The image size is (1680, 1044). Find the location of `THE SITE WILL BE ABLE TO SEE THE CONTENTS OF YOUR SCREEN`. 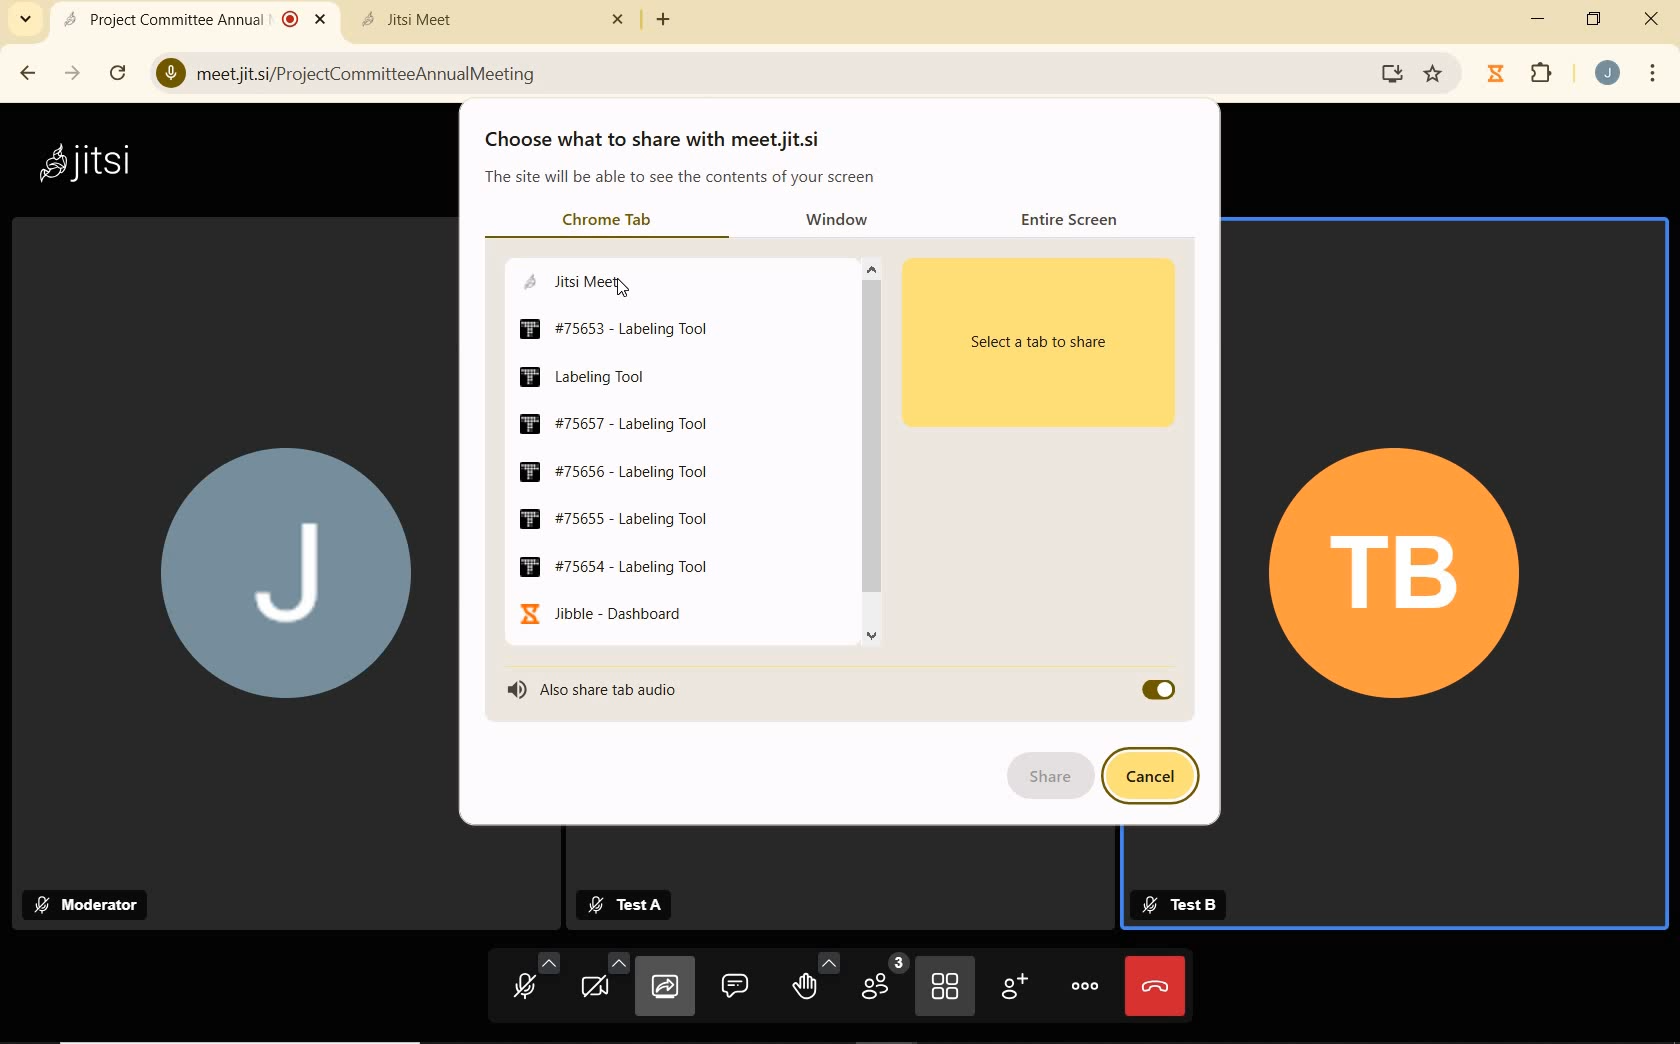

THE SITE WILL BE ABLE TO SEE THE CONTENTS OF YOUR SCREEN is located at coordinates (682, 180).